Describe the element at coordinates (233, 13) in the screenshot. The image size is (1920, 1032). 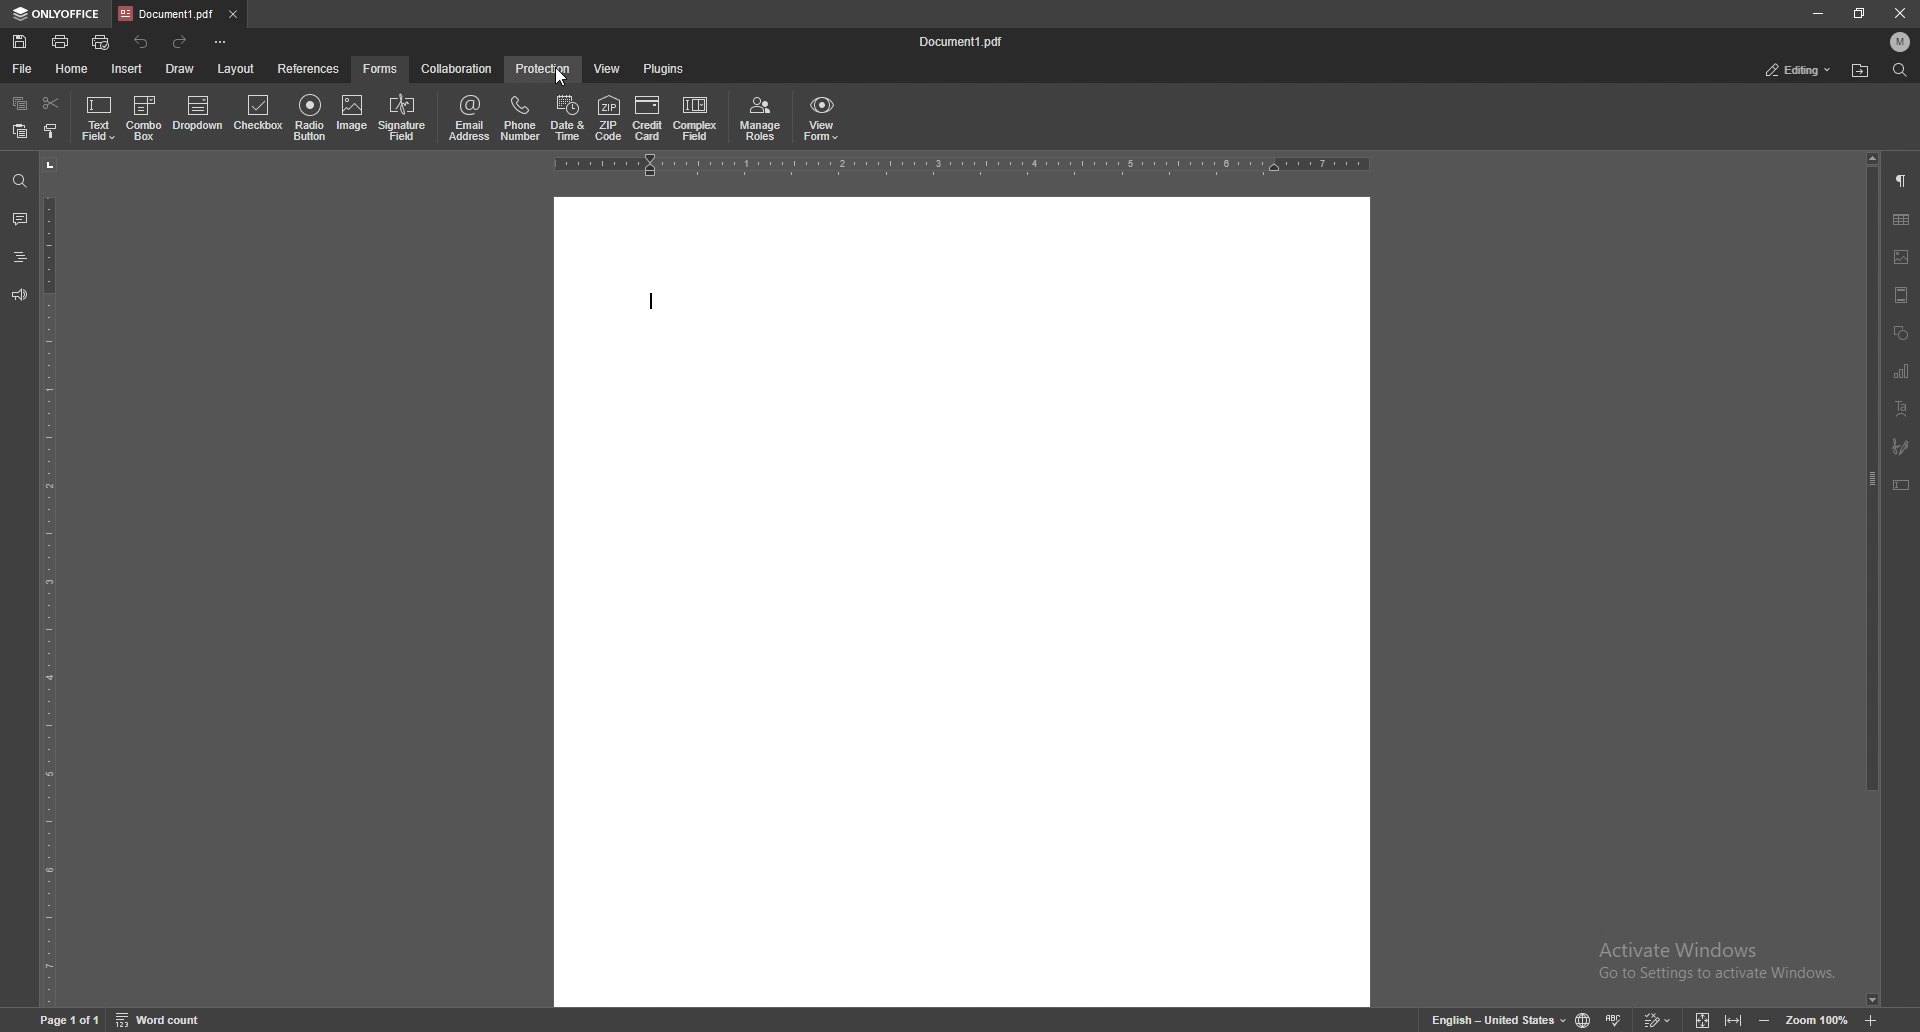
I see `close tab` at that location.